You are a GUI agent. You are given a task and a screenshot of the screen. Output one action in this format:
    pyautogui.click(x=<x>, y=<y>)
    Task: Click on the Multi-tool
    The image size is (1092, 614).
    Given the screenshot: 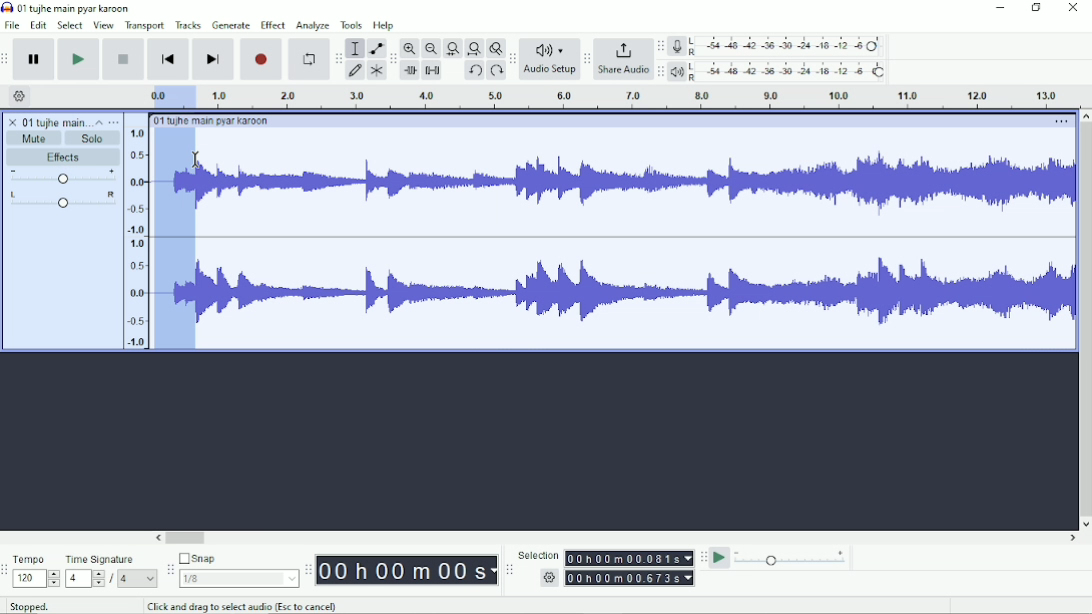 What is the action you would take?
    pyautogui.click(x=376, y=73)
    